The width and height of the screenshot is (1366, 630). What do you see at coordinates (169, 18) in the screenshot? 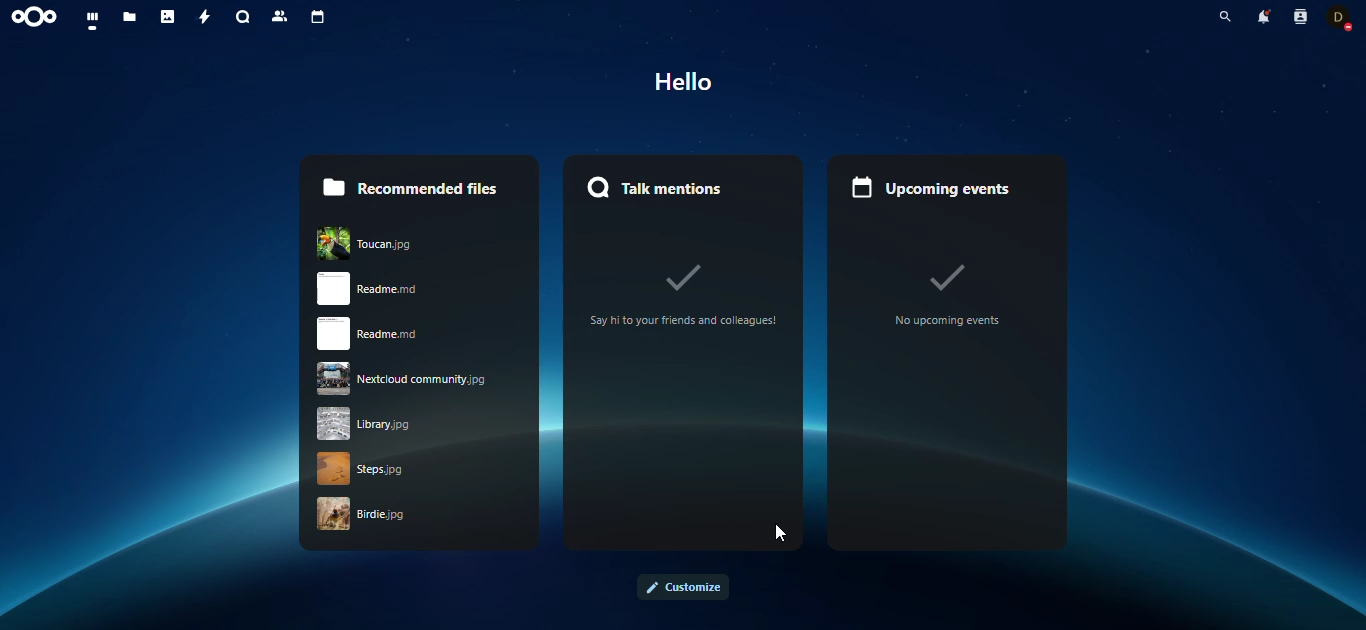
I see `photos` at bounding box center [169, 18].